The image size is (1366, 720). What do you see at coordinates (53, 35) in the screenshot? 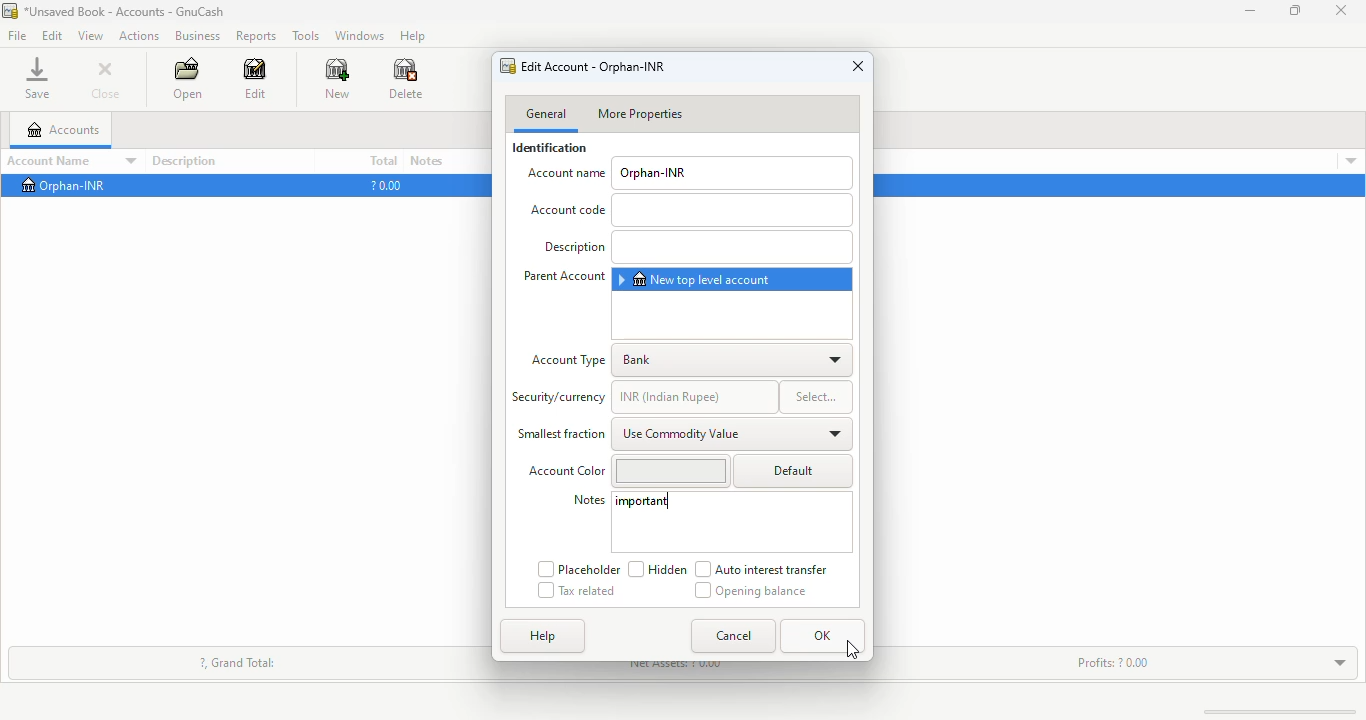
I see `edit` at bounding box center [53, 35].